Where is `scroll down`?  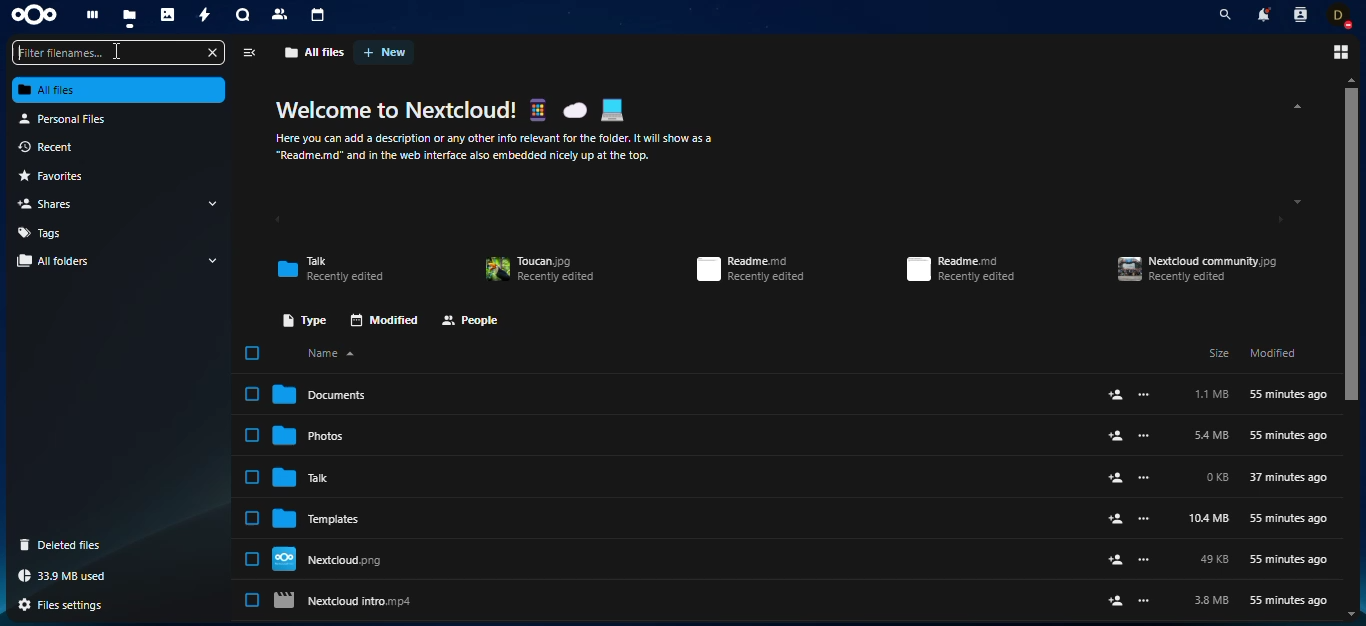
scroll down is located at coordinates (1298, 202).